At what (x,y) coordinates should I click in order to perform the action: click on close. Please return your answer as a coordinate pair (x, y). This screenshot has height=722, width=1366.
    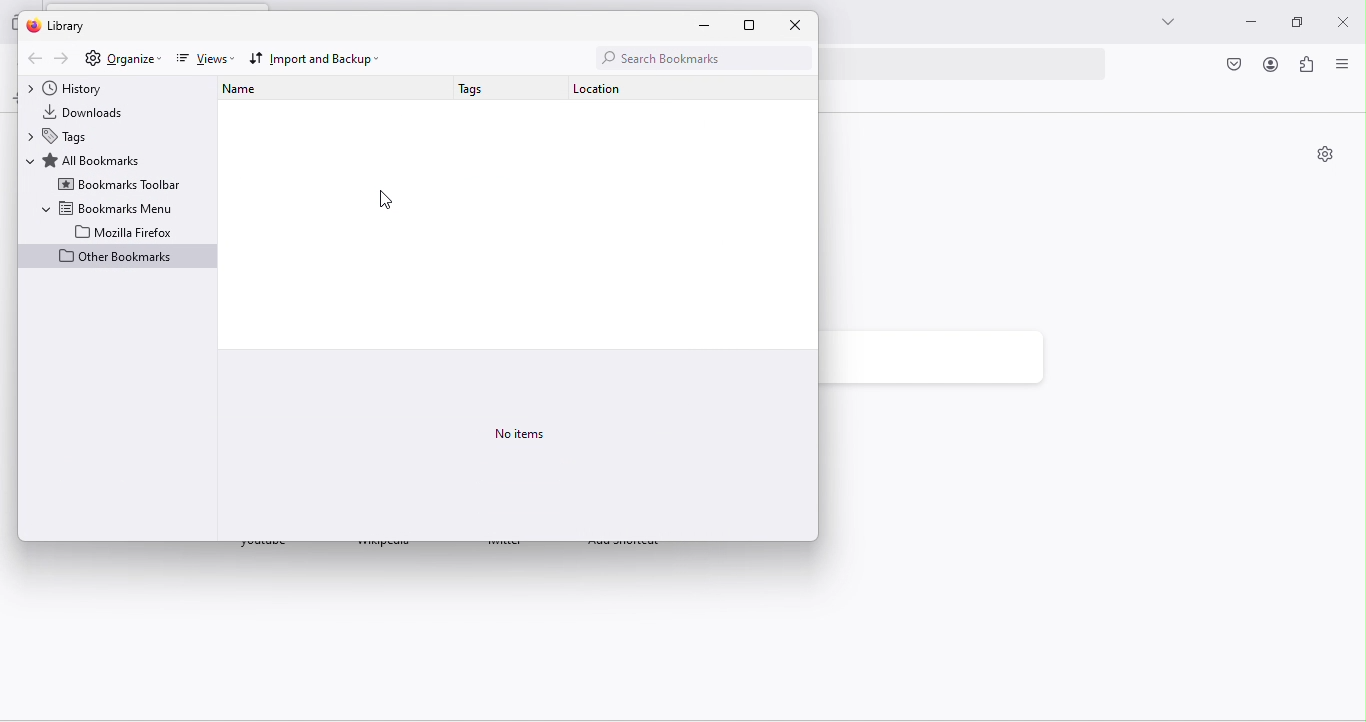
    Looking at the image, I should click on (799, 25).